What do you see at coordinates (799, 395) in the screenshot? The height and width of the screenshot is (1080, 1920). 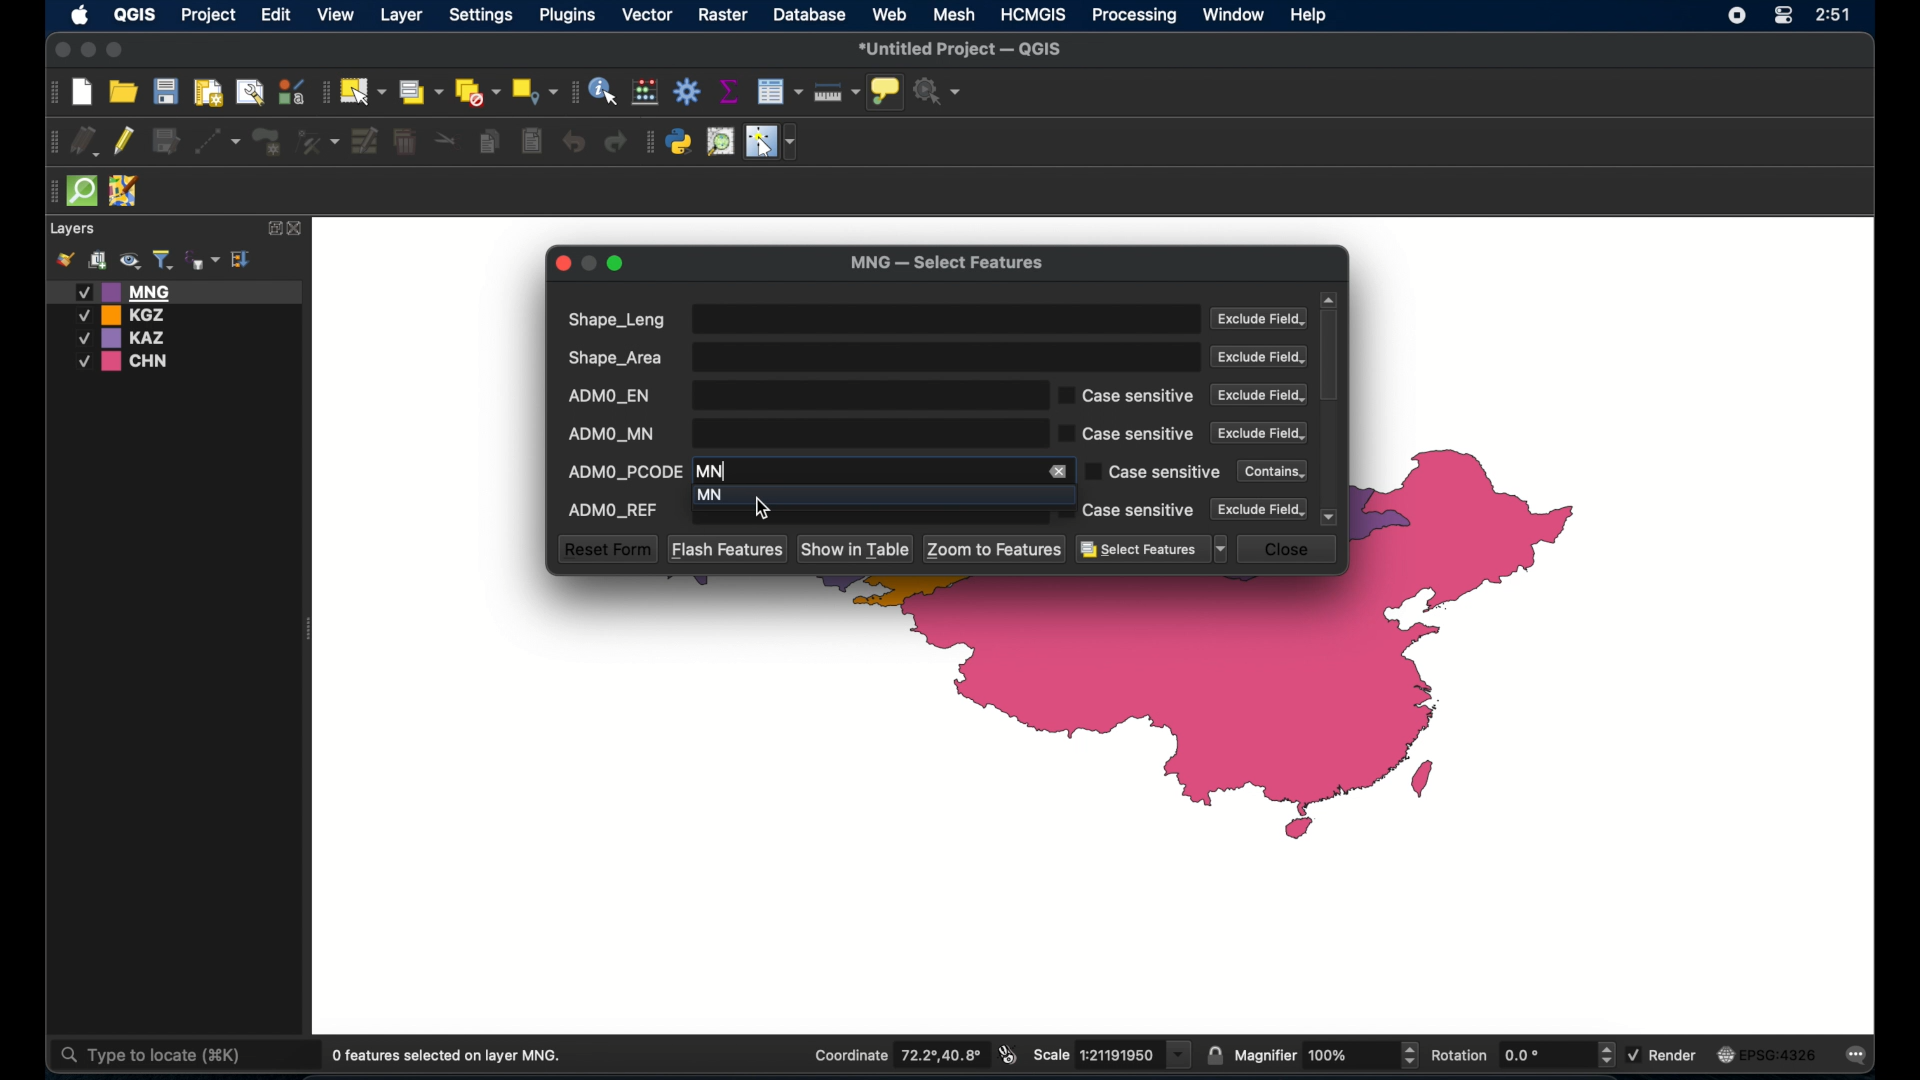 I see `ADMO_EN` at bounding box center [799, 395].